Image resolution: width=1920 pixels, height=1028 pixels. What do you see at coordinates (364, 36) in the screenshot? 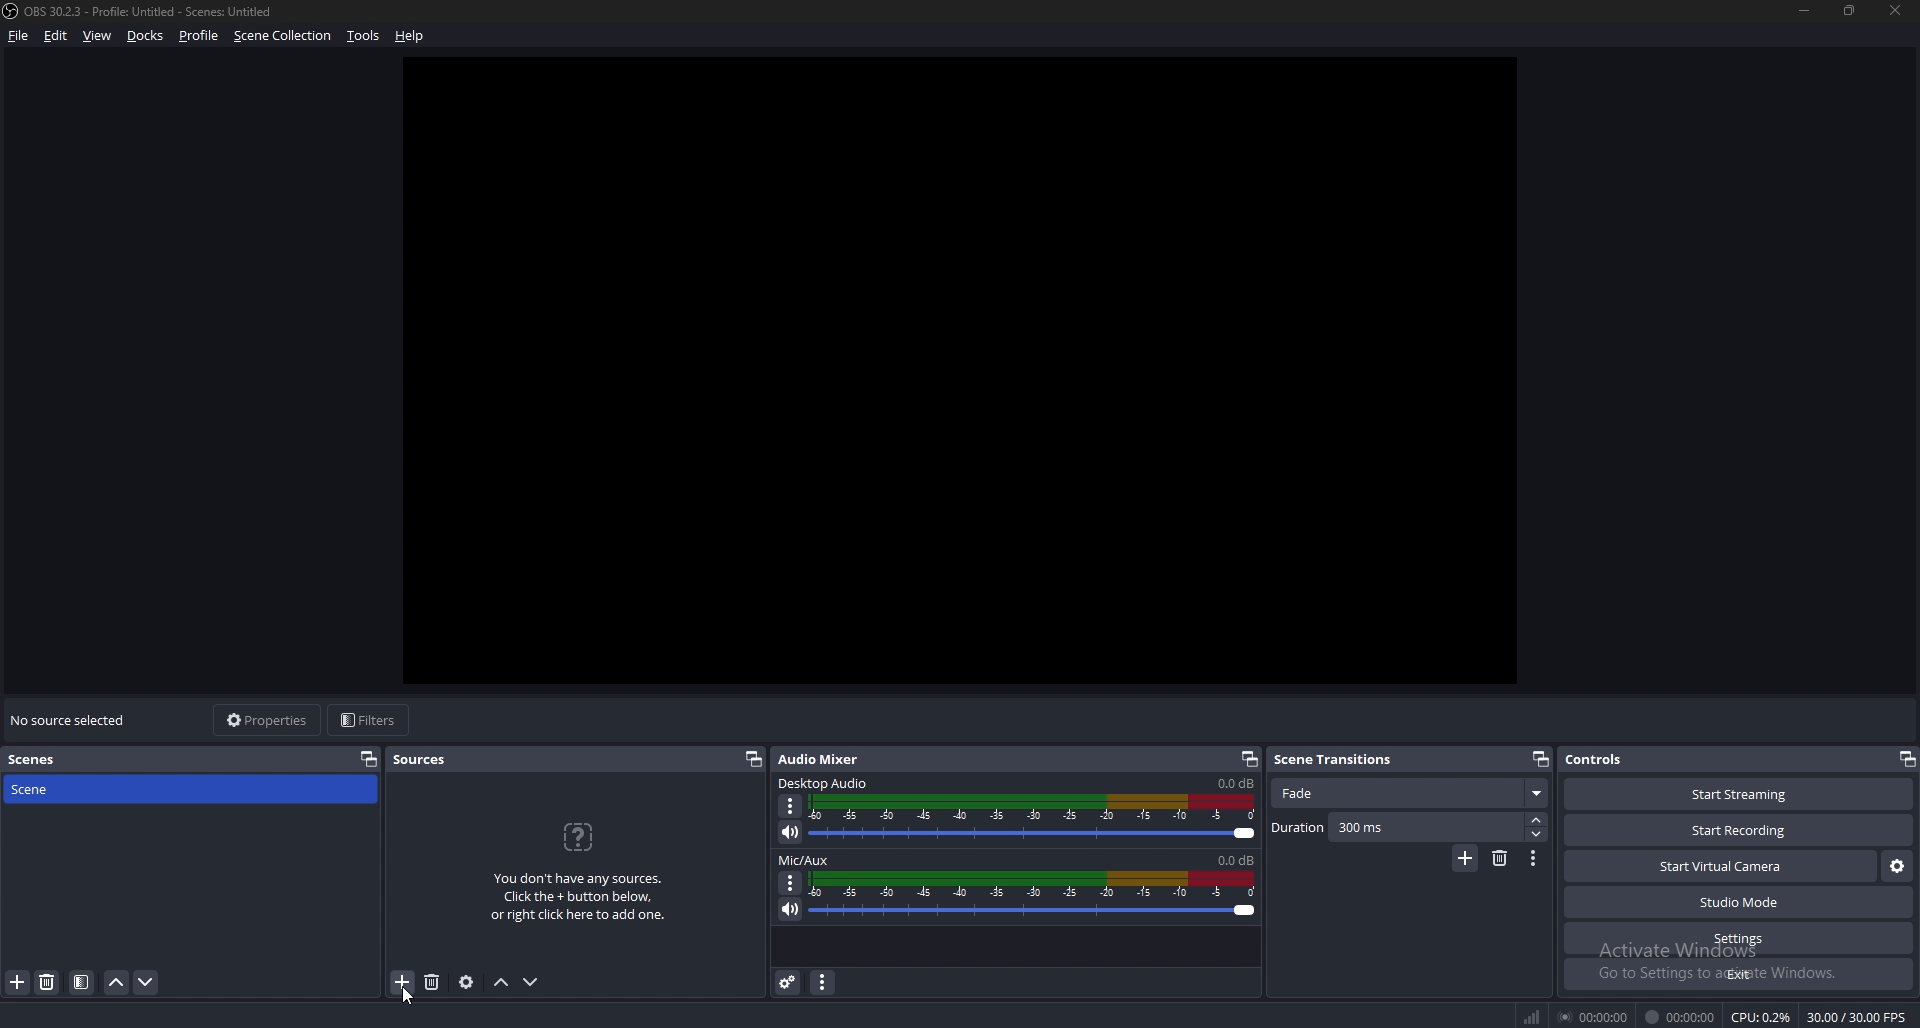
I see `Tools` at bounding box center [364, 36].